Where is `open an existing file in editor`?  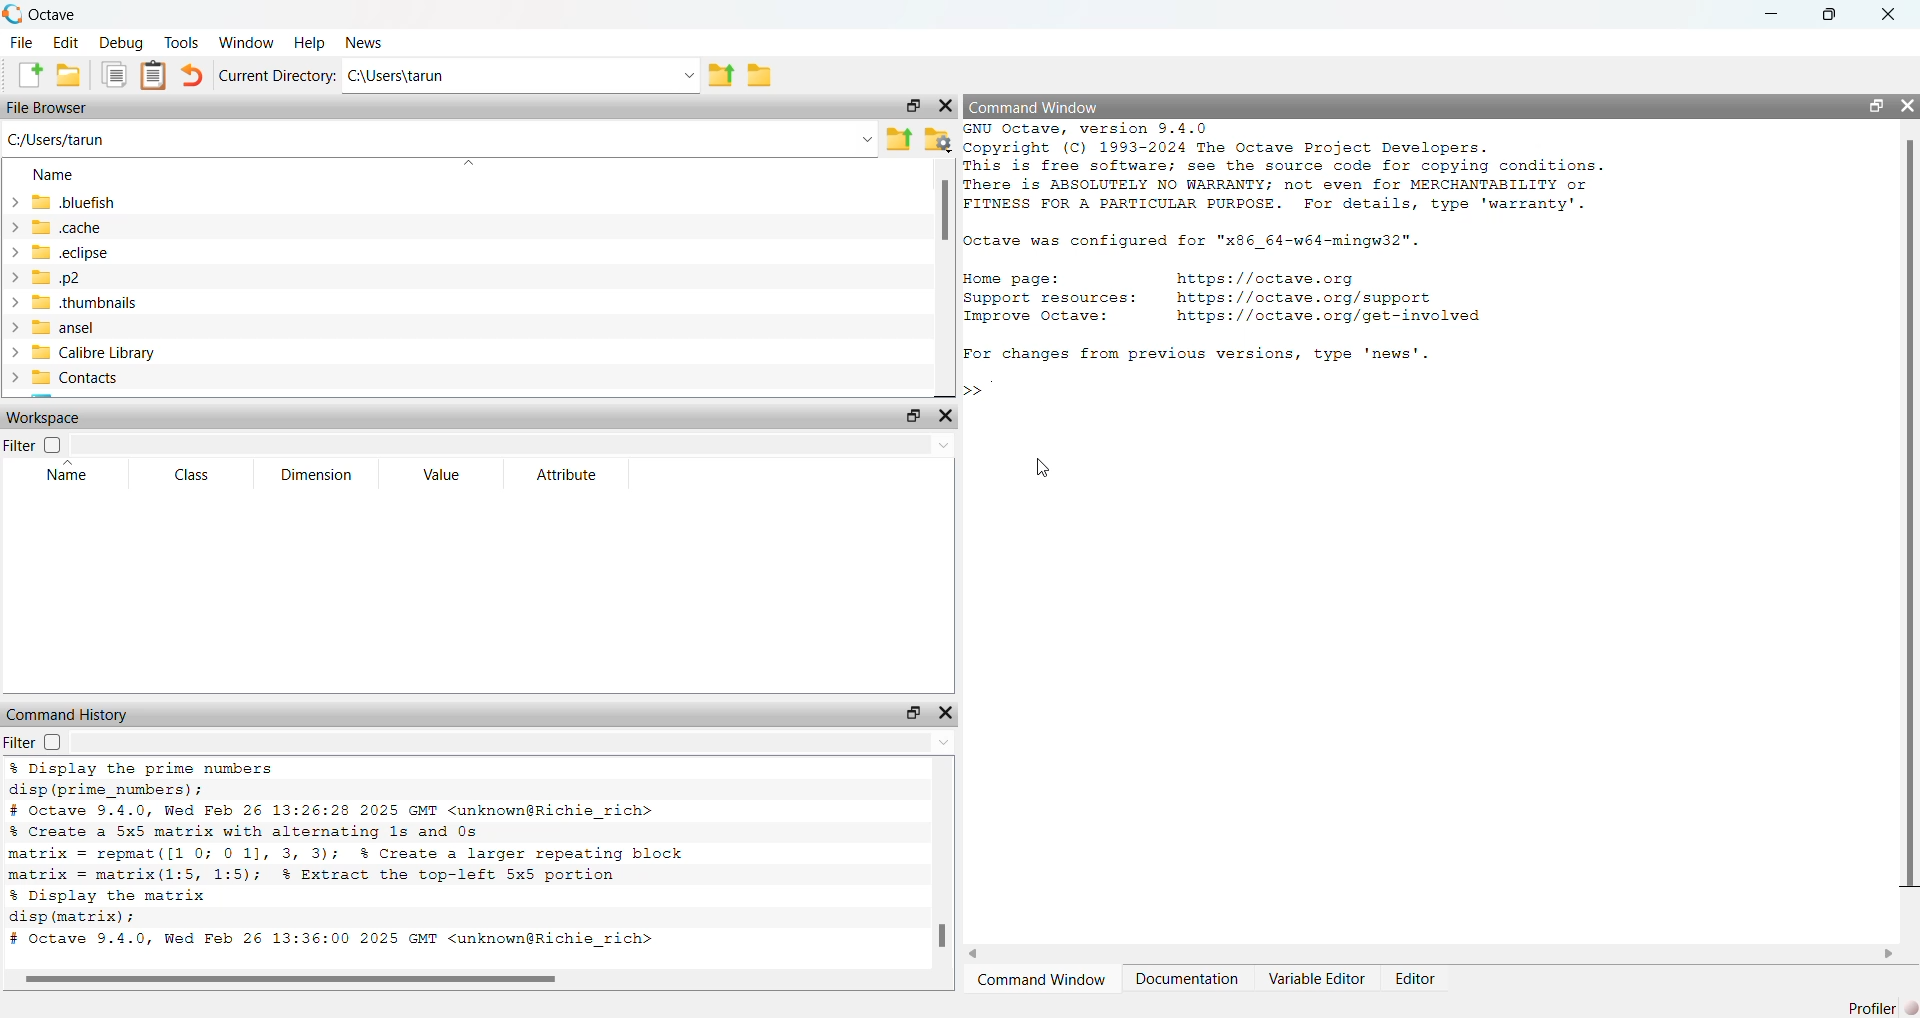 open an existing file in editor is located at coordinates (69, 78).